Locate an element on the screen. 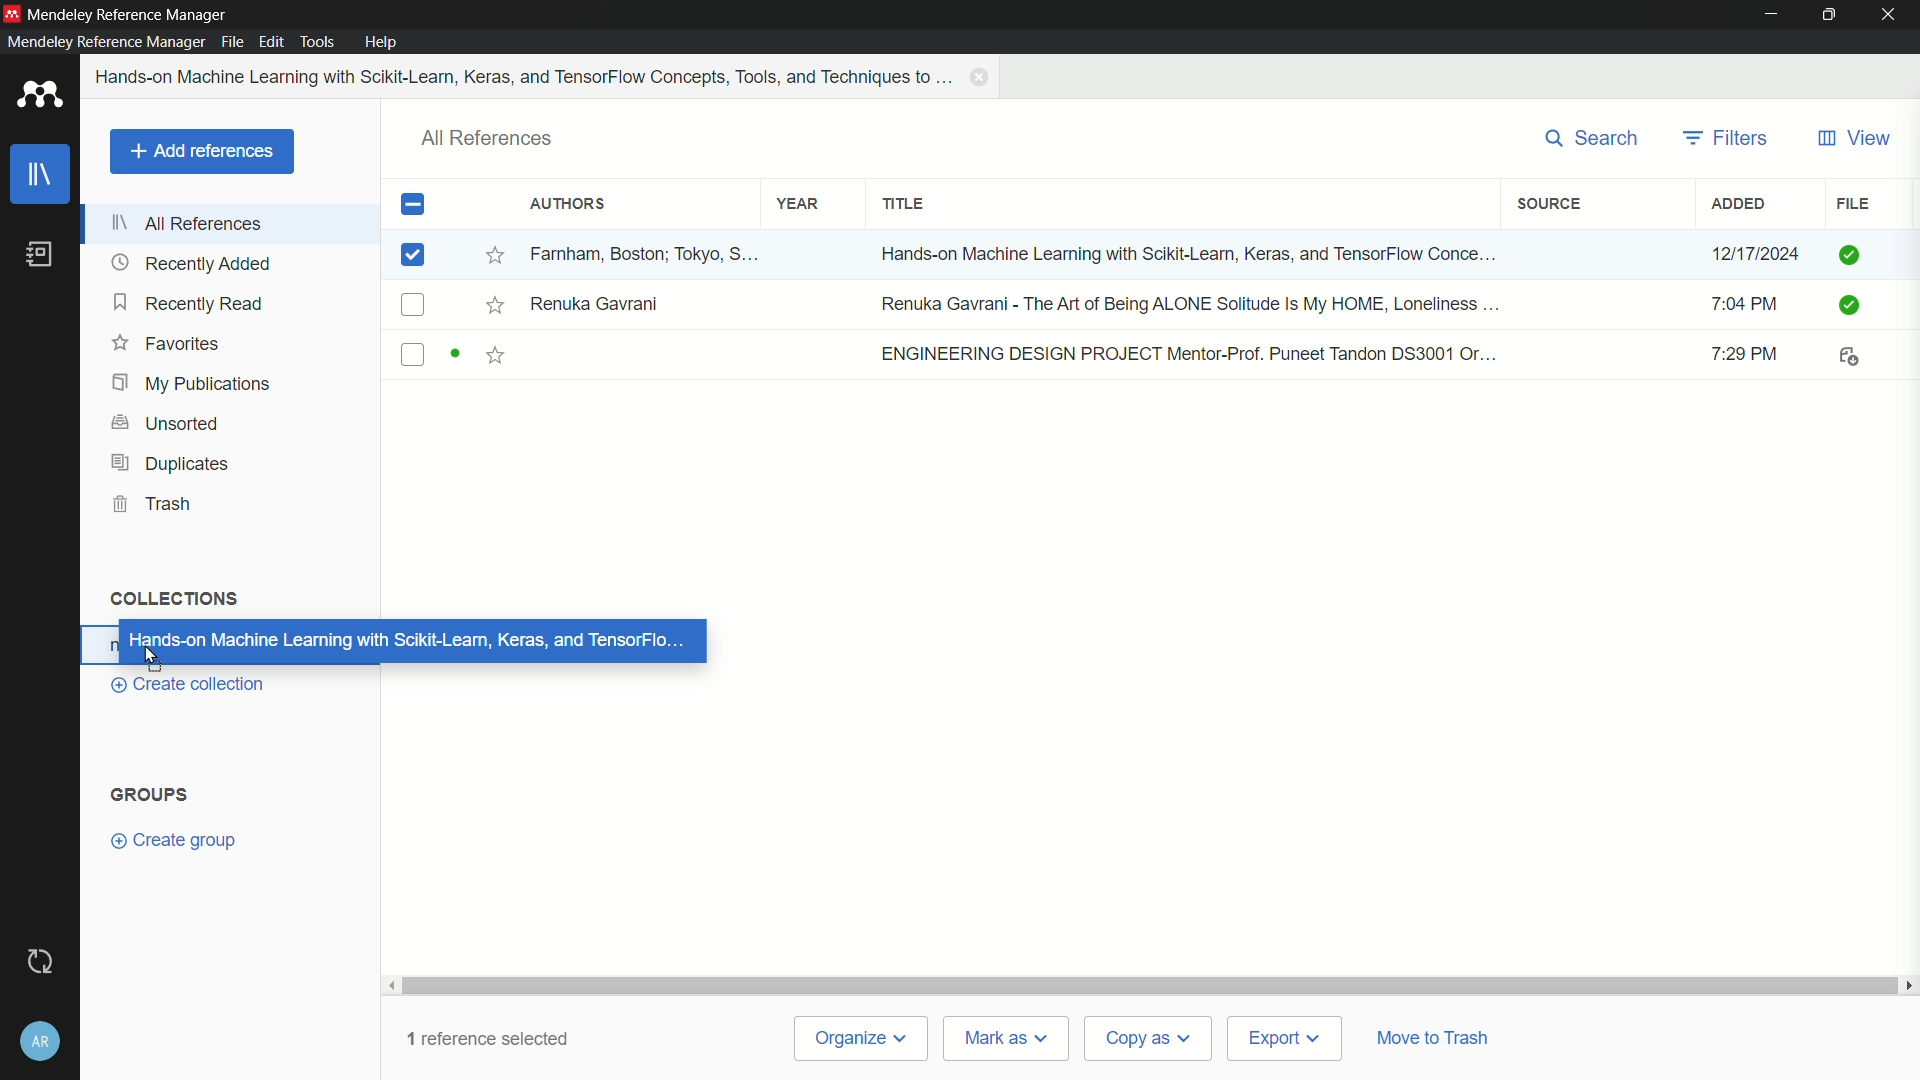 Image resolution: width=1920 pixels, height=1080 pixels. authors is located at coordinates (566, 204).